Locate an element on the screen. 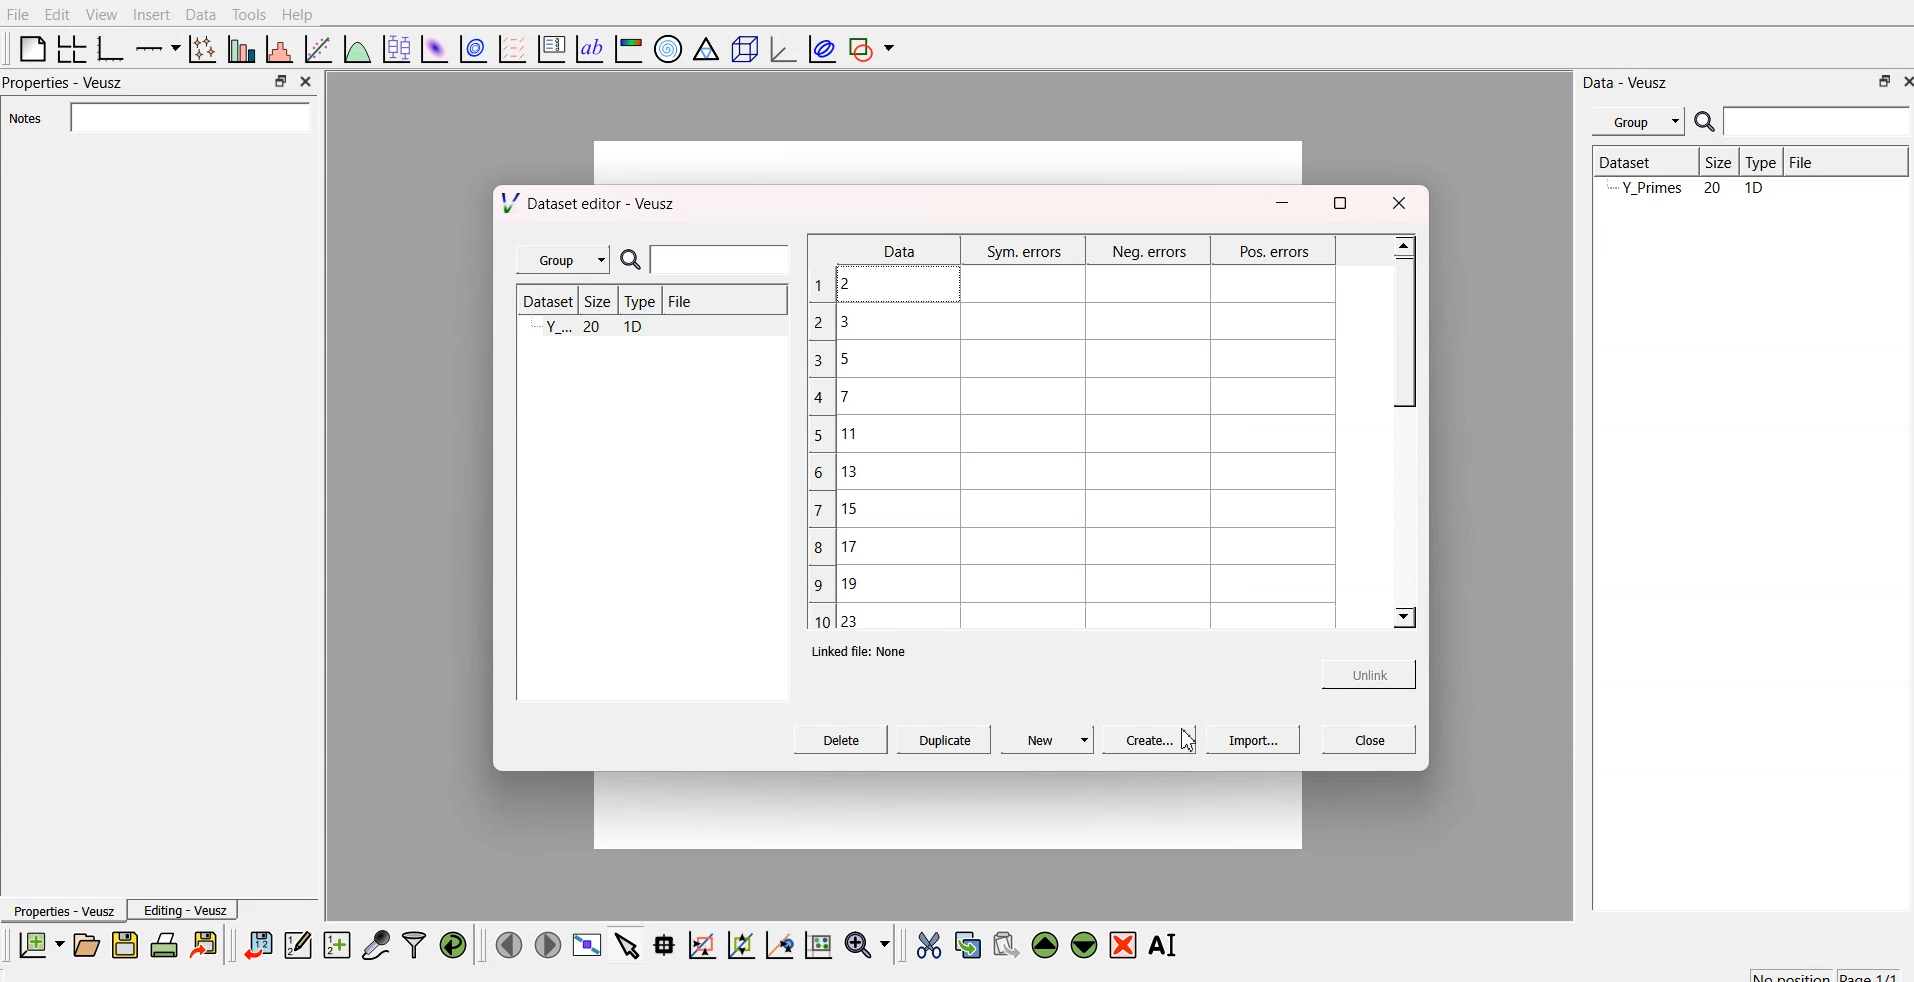 Image resolution: width=1914 pixels, height=982 pixels. Data is located at coordinates (200, 13).